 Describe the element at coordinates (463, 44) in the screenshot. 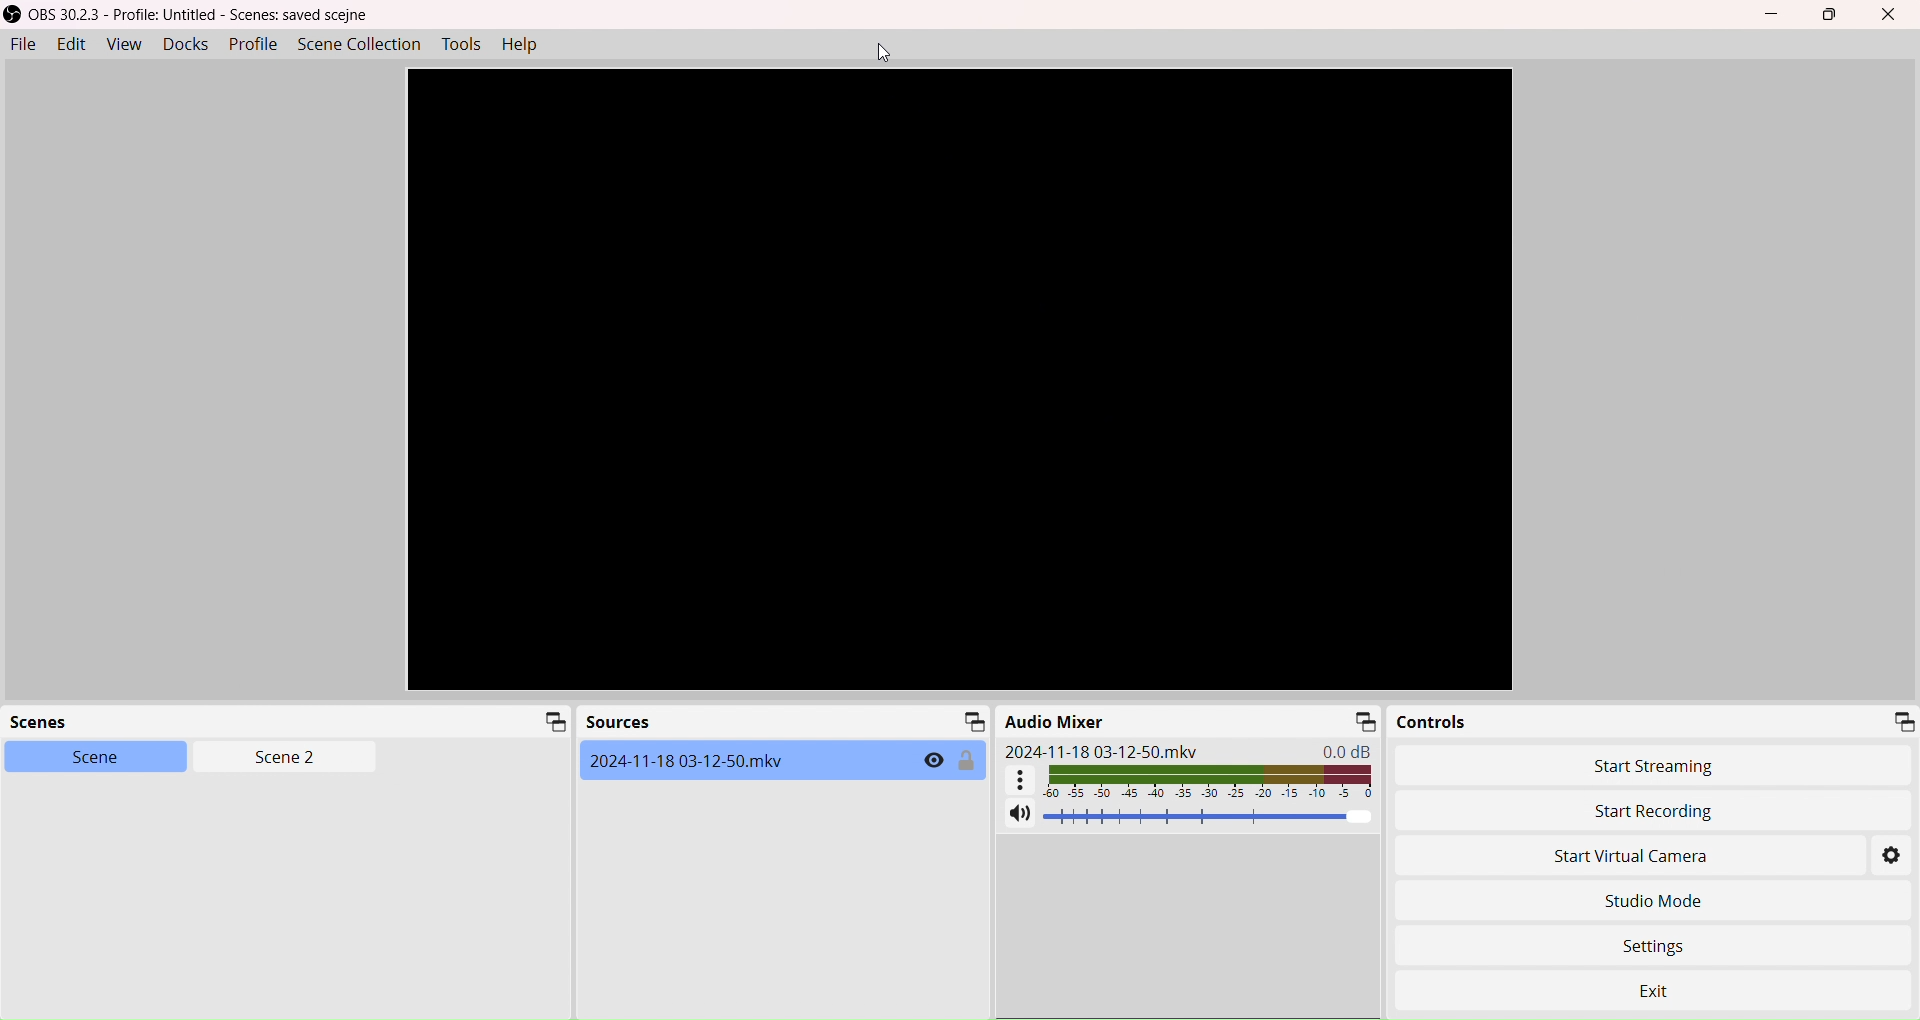

I see `Tools` at that location.